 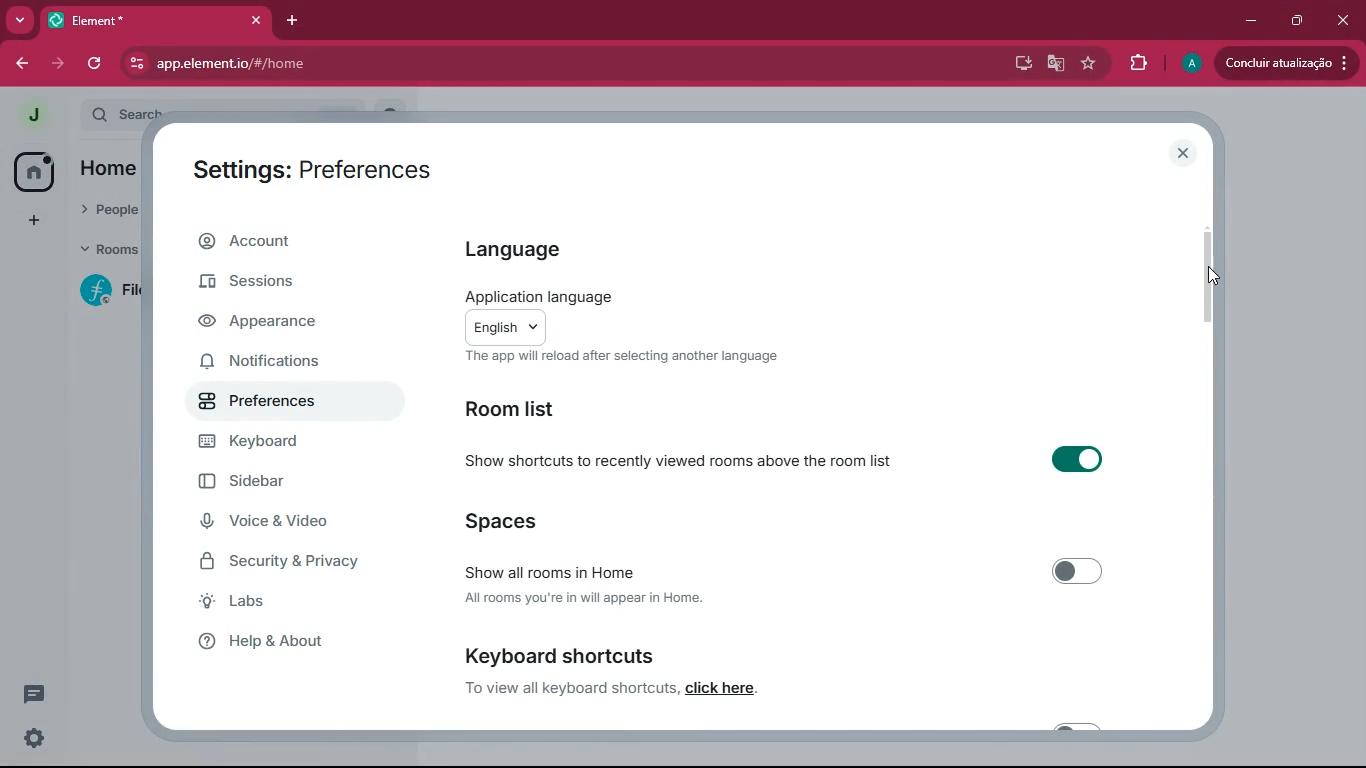 What do you see at coordinates (279, 606) in the screenshot?
I see `labs` at bounding box center [279, 606].